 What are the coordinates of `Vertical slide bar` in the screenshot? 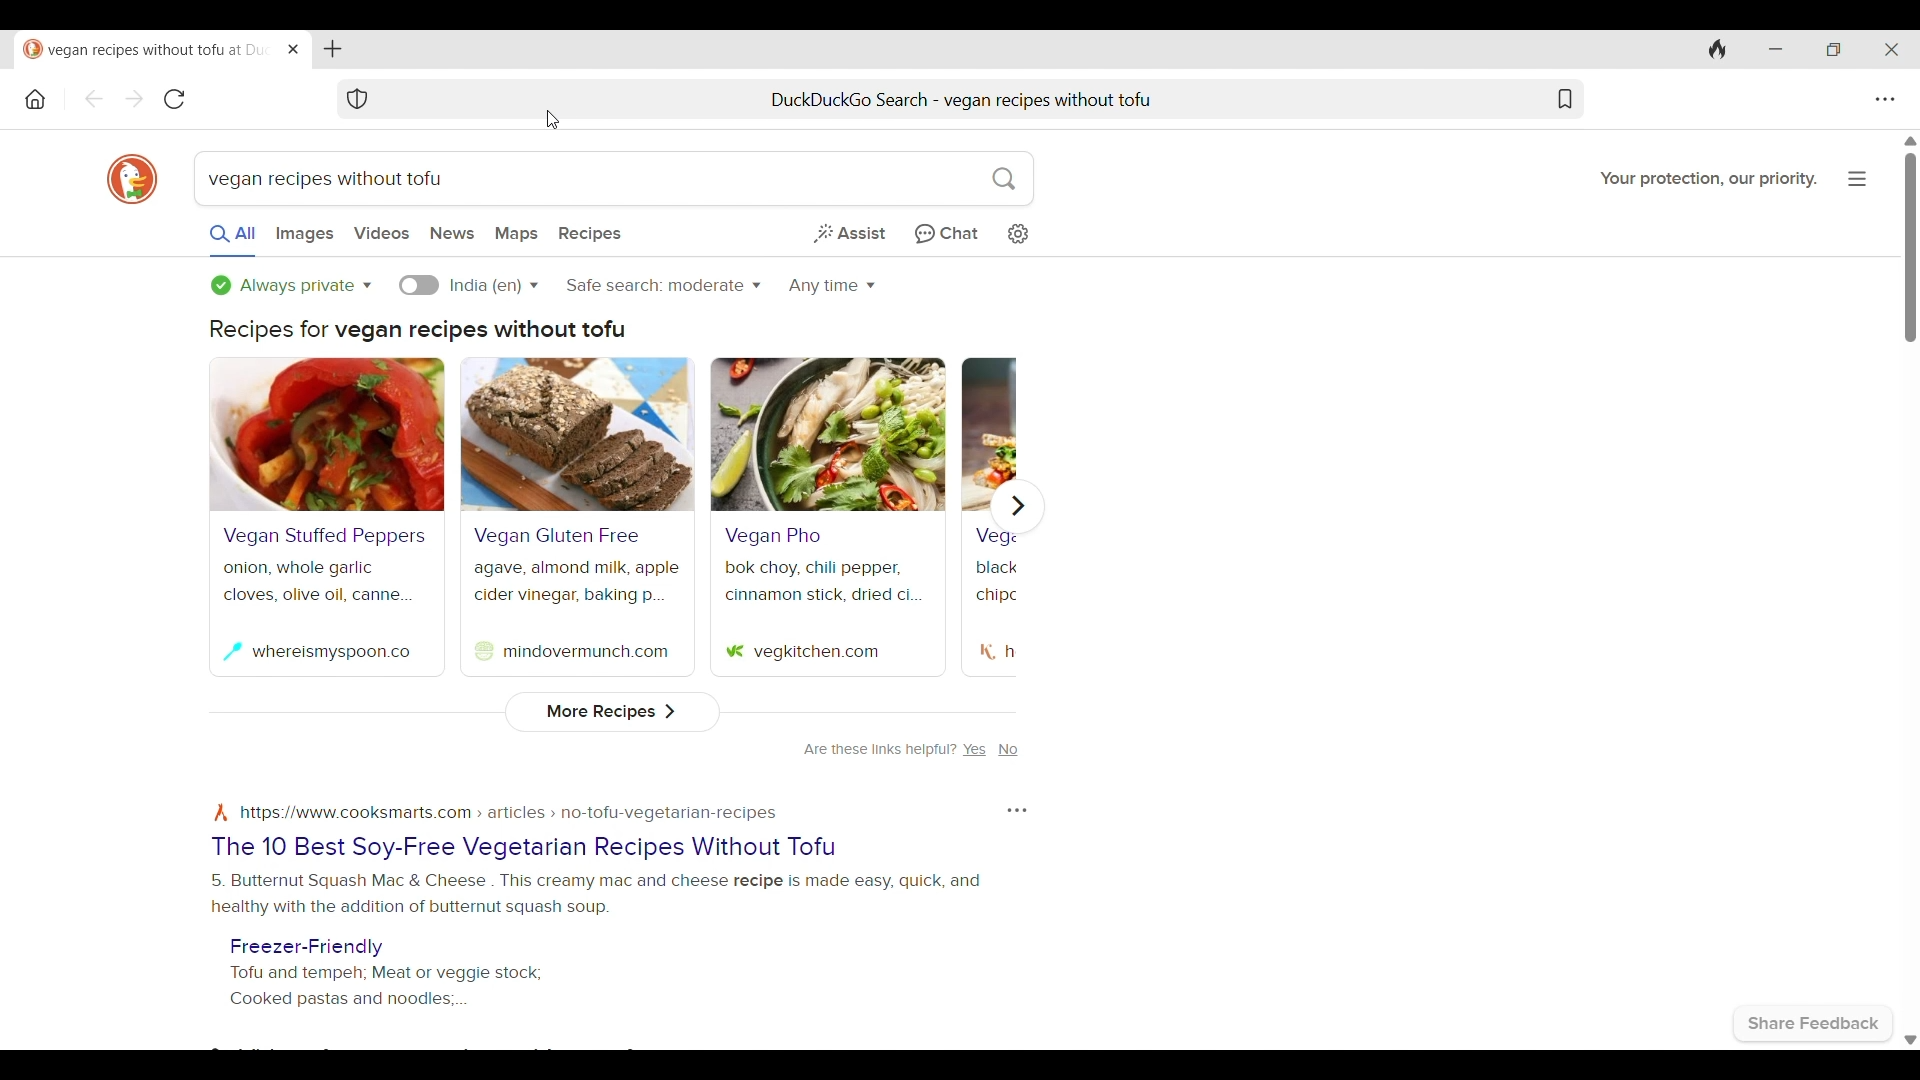 It's located at (1910, 247).